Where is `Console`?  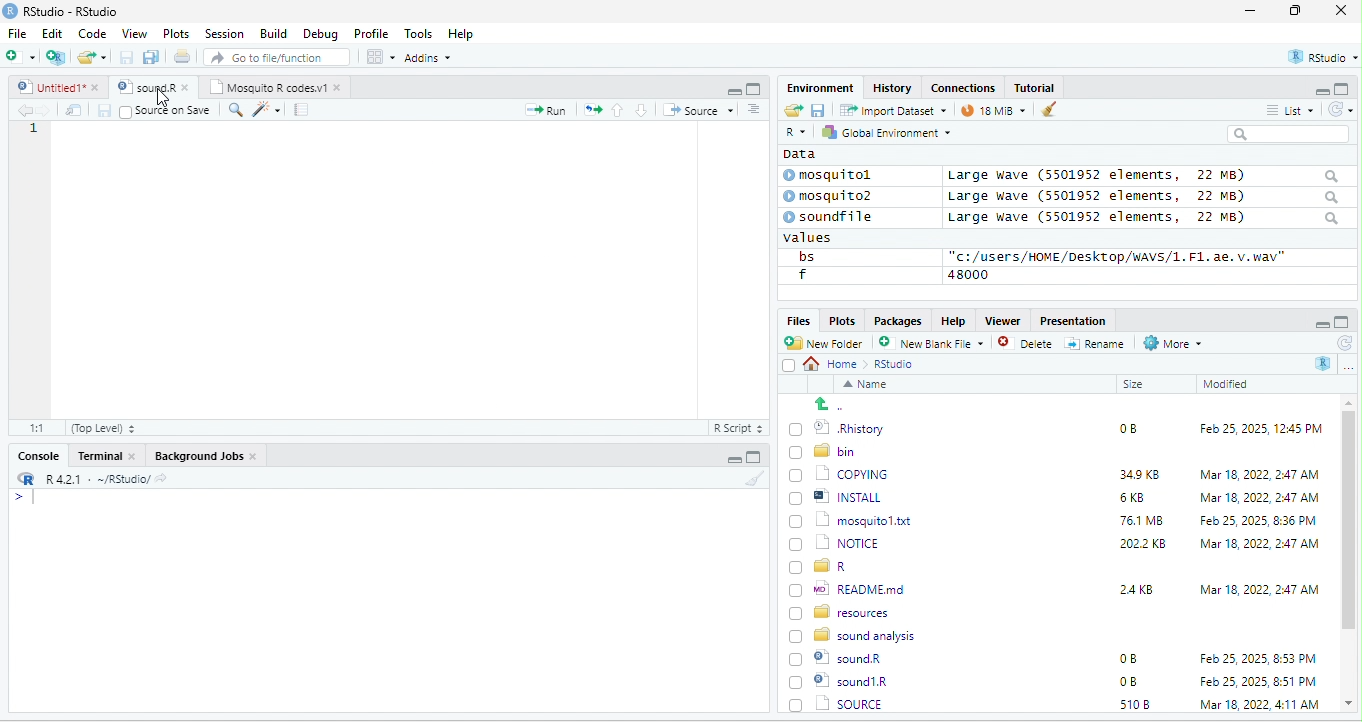
Console is located at coordinates (37, 454).